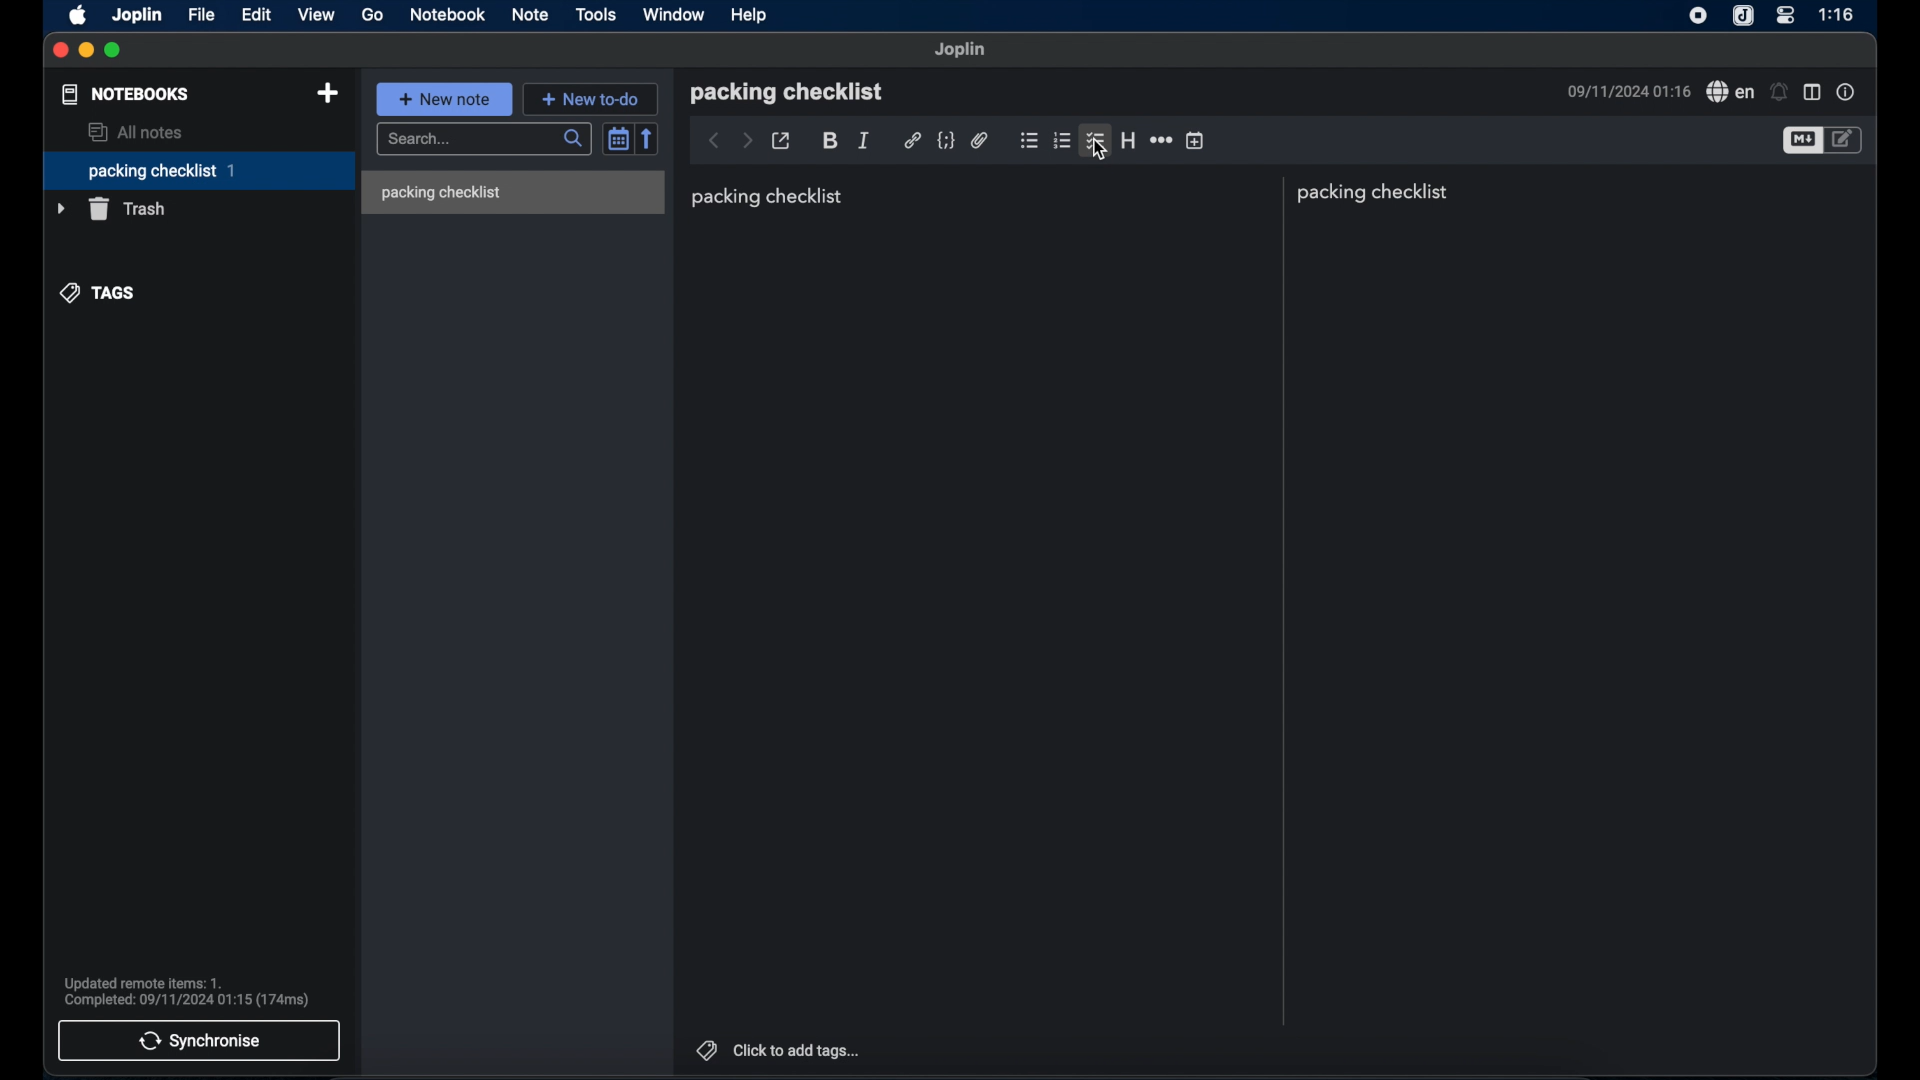 The image size is (1920, 1080). I want to click on go, so click(372, 15).